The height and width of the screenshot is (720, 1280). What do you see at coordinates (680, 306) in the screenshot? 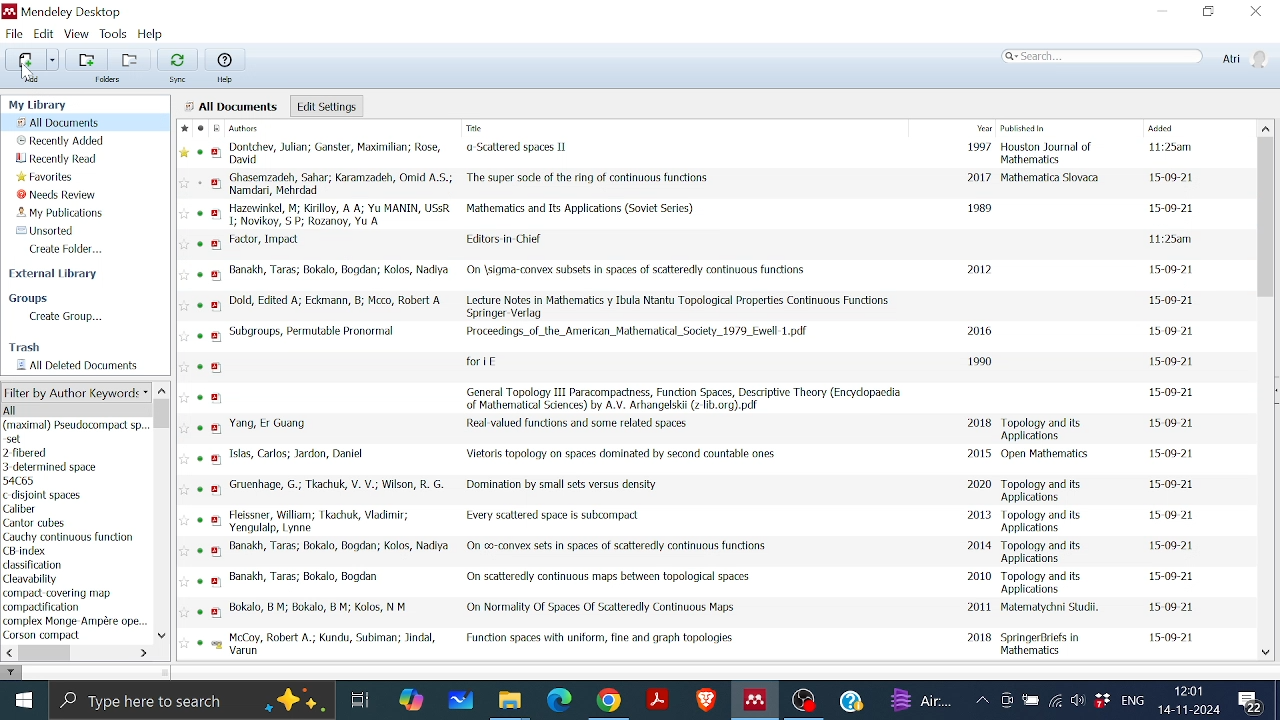
I see `Title` at bounding box center [680, 306].